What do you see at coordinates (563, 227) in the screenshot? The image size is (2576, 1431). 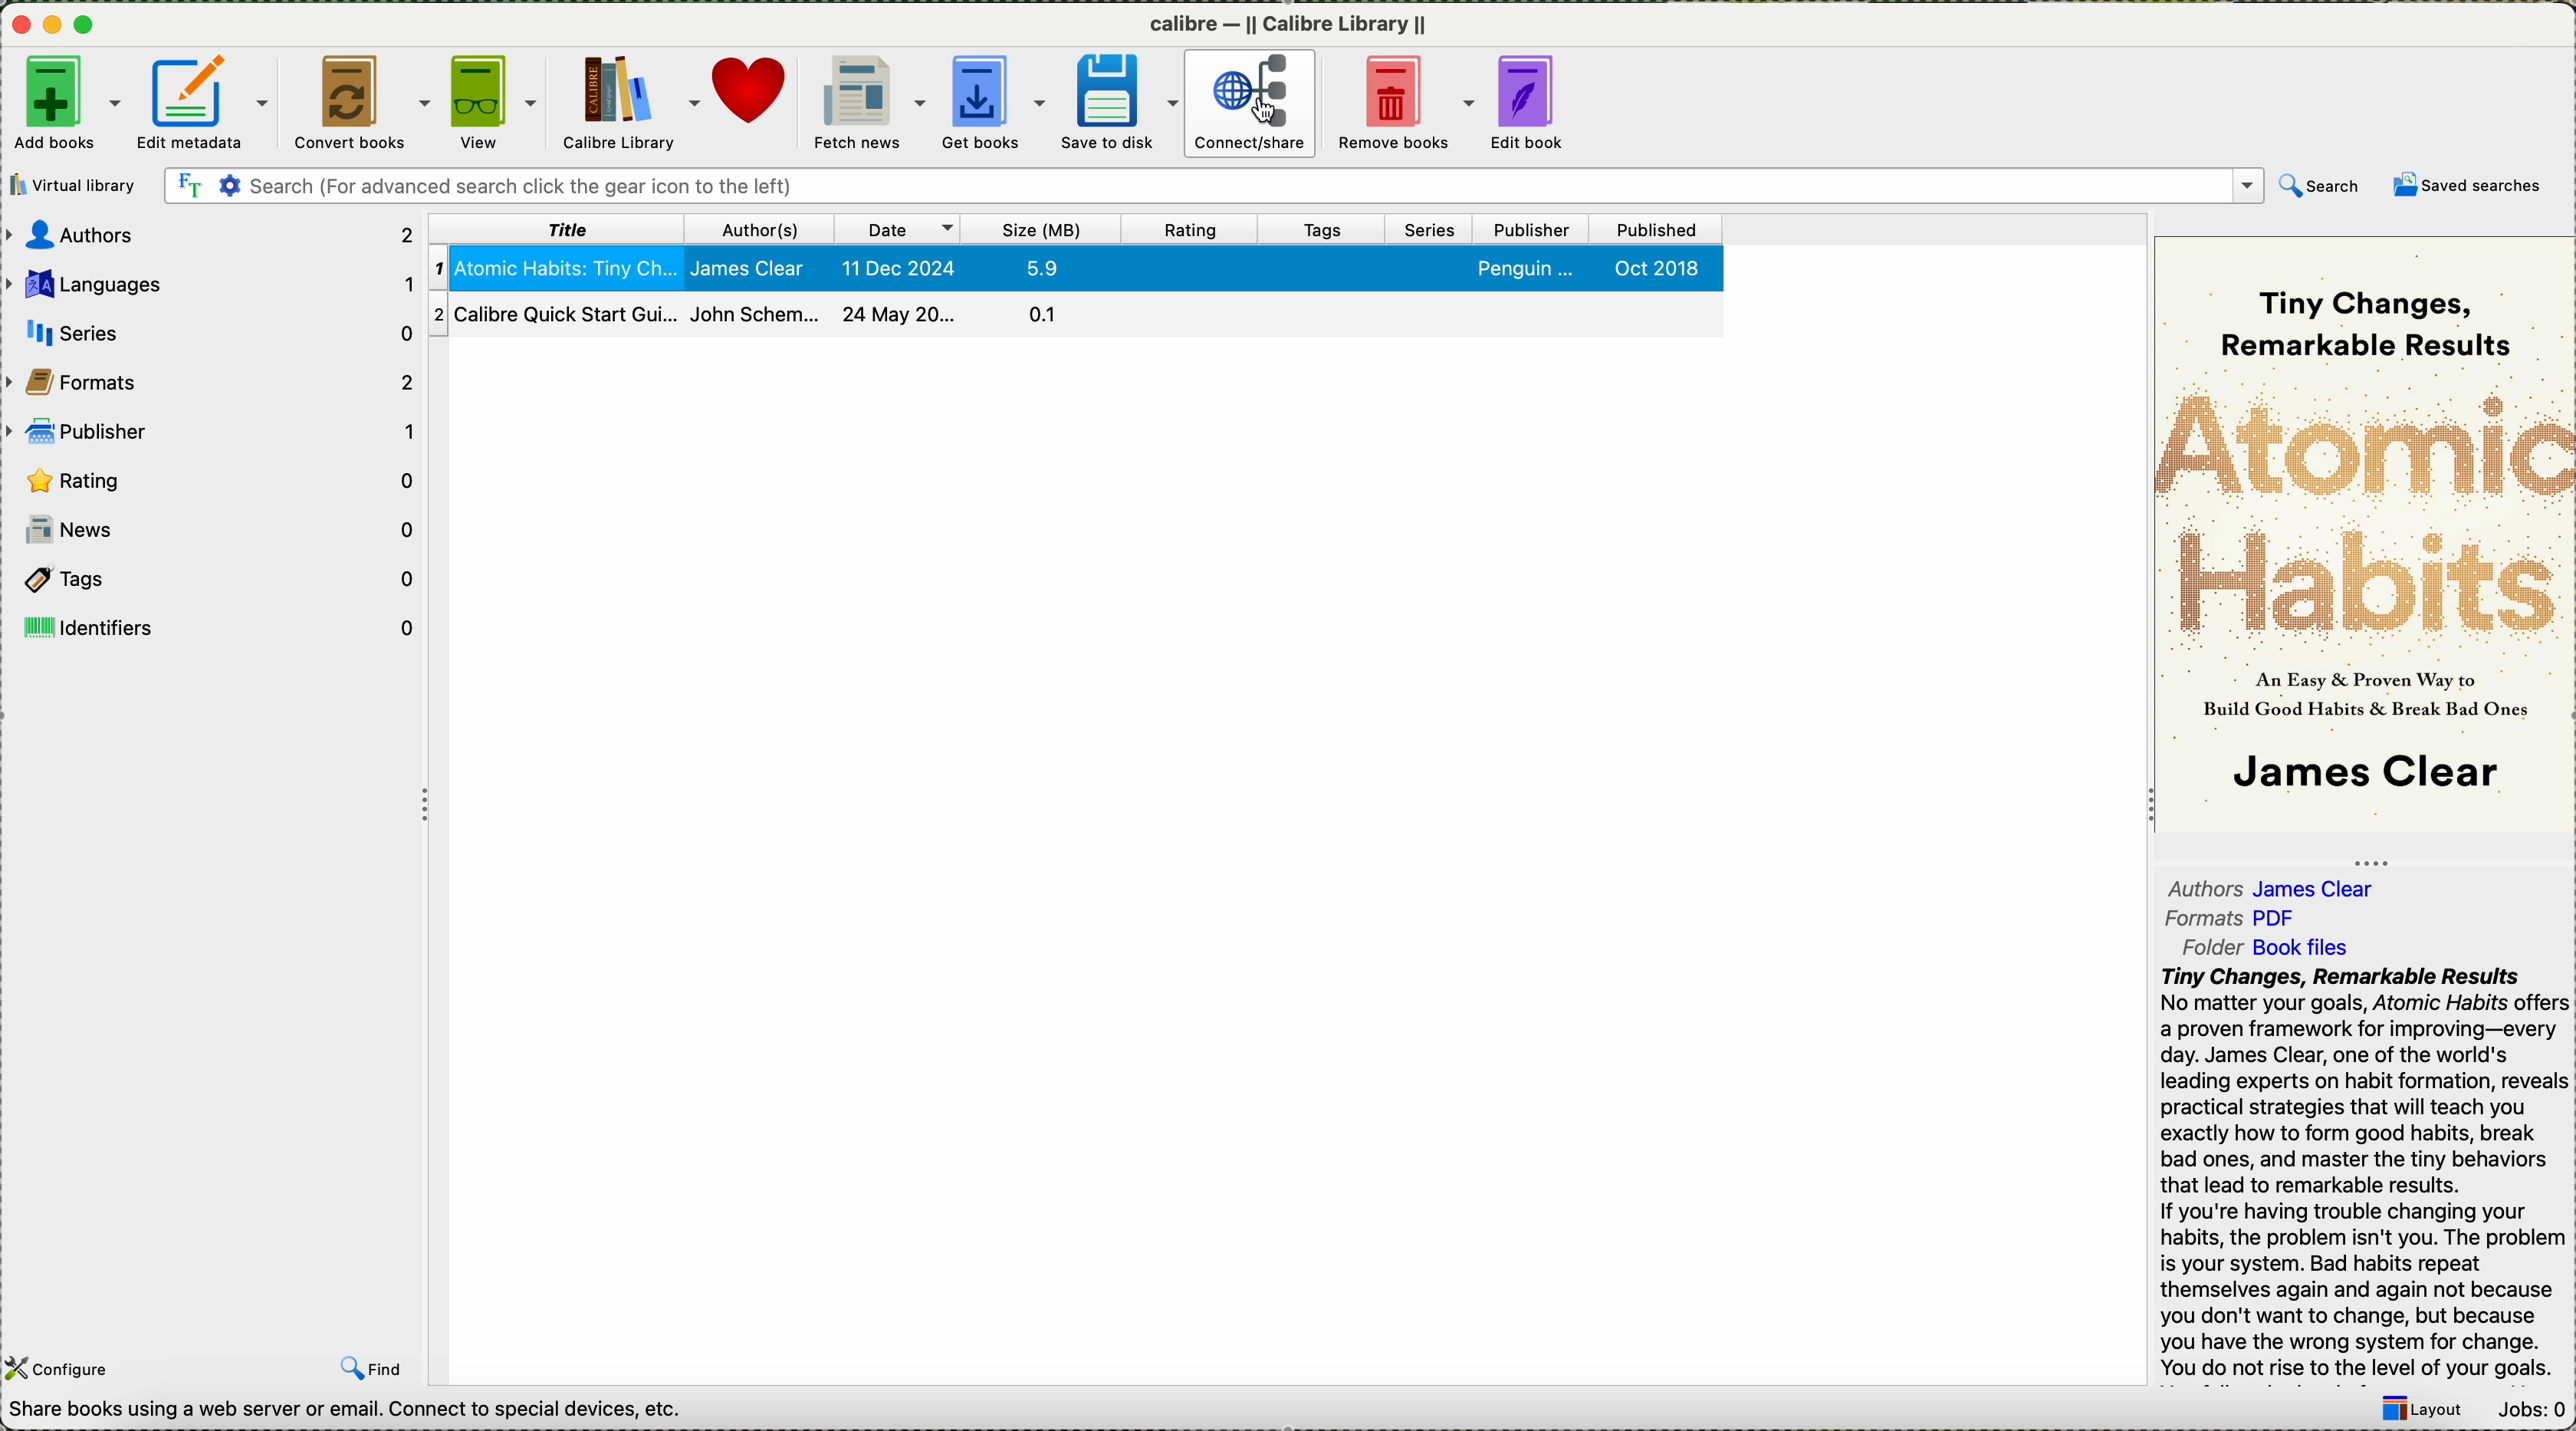 I see `title` at bounding box center [563, 227].